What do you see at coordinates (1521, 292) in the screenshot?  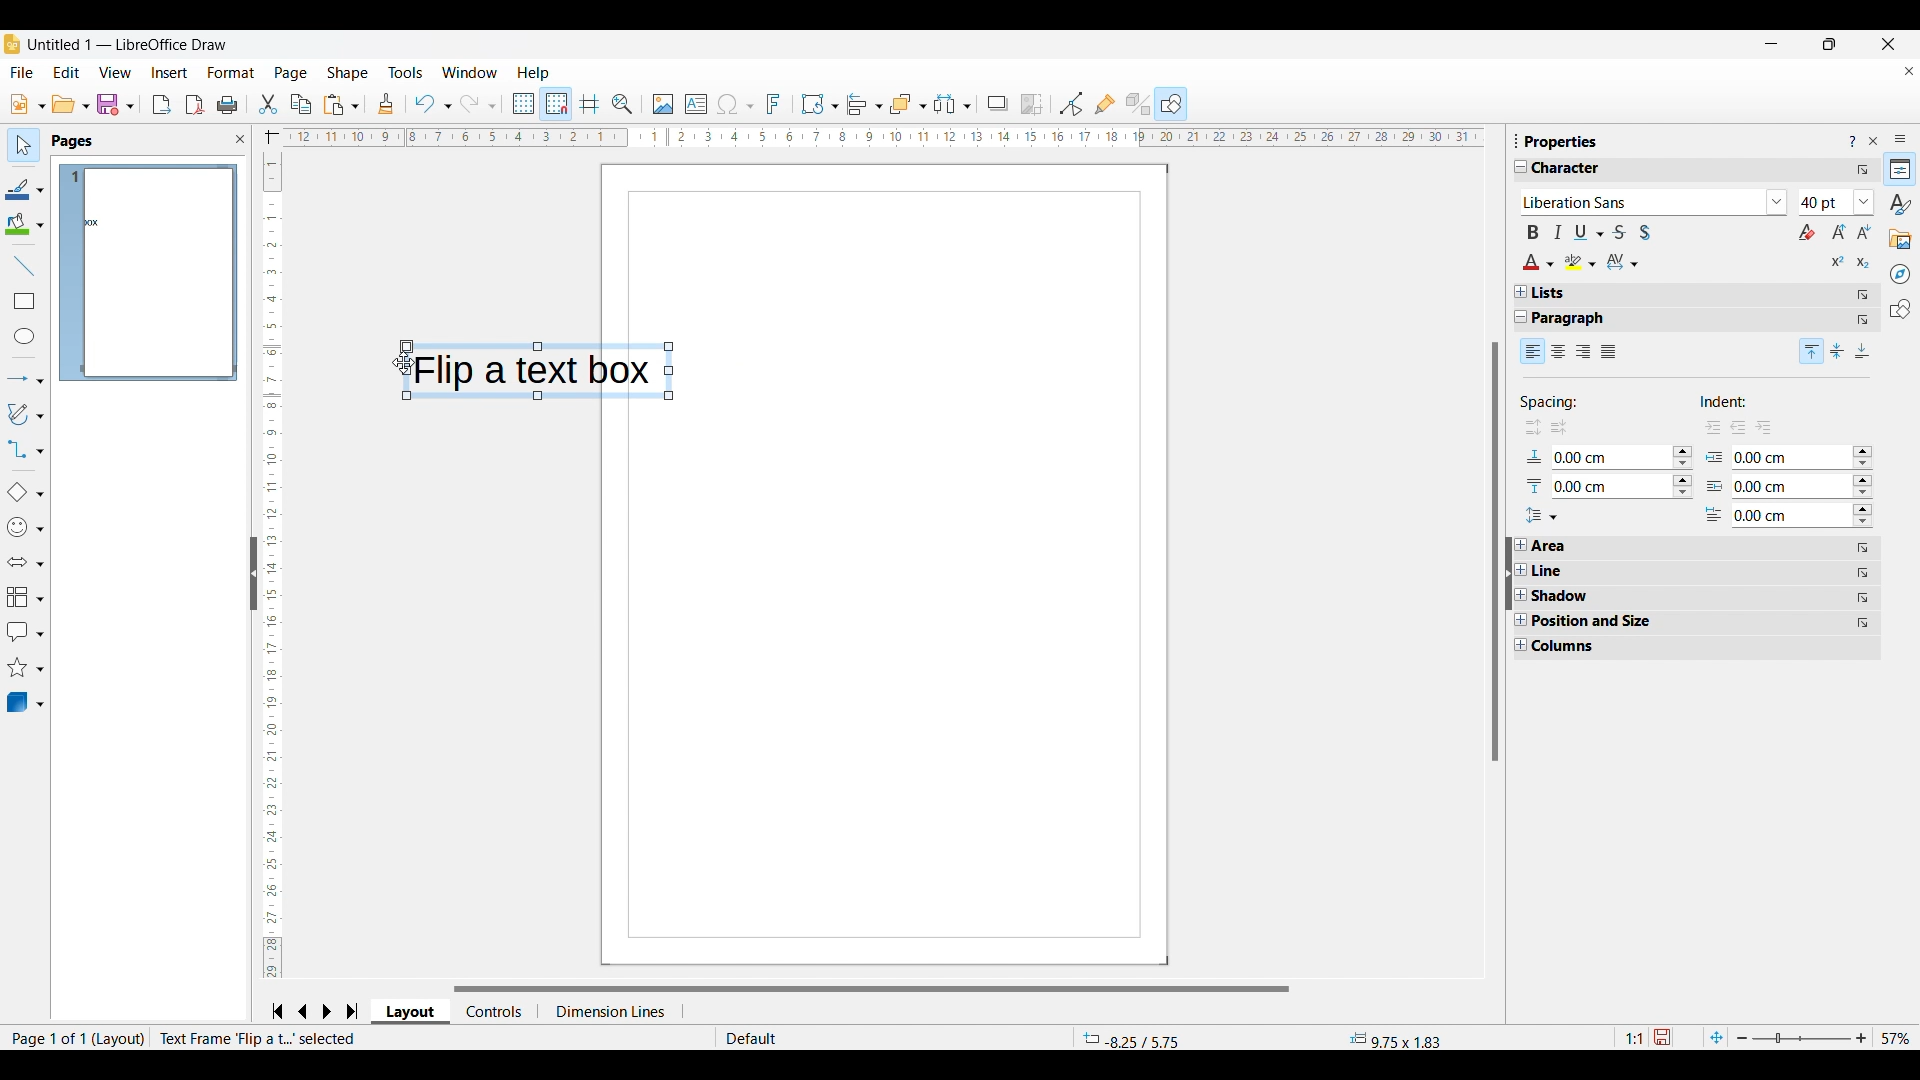 I see `Expand` at bounding box center [1521, 292].